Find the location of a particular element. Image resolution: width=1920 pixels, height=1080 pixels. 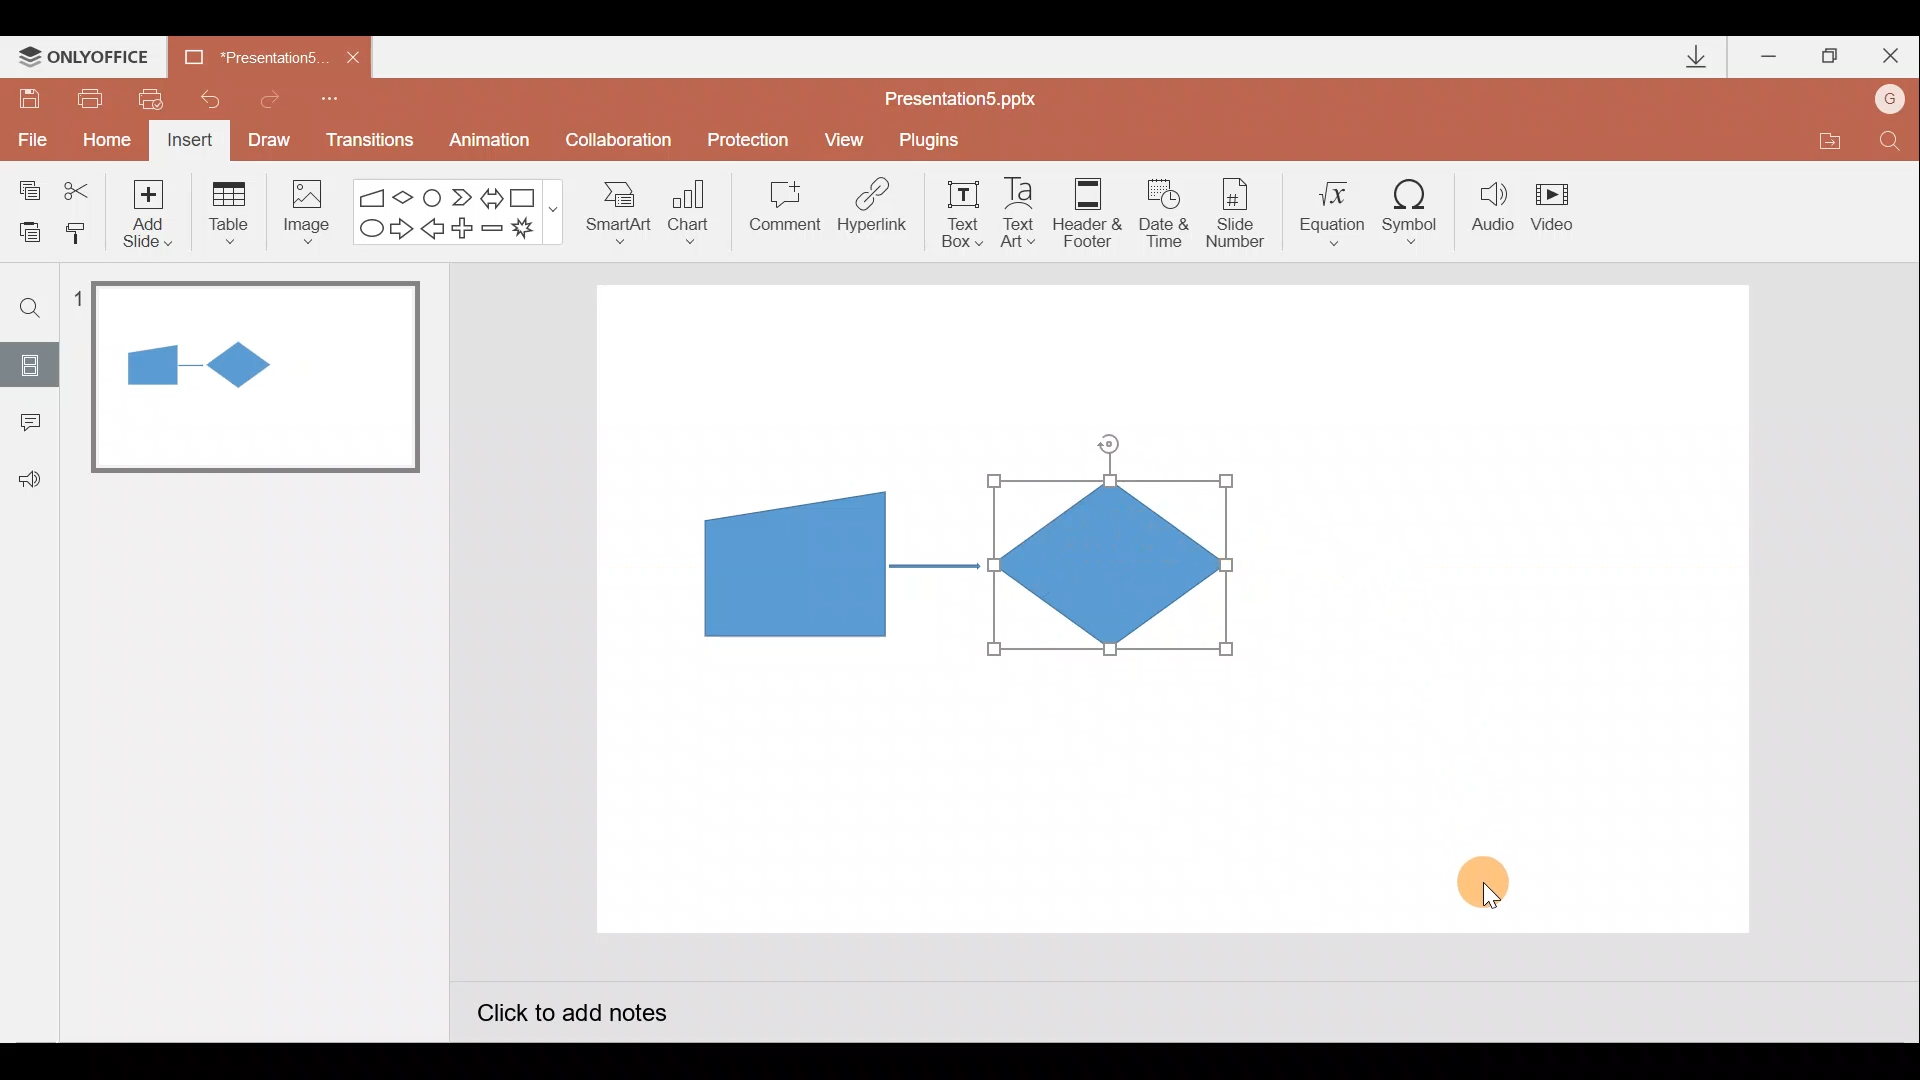

Date & time is located at coordinates (1162, 208).